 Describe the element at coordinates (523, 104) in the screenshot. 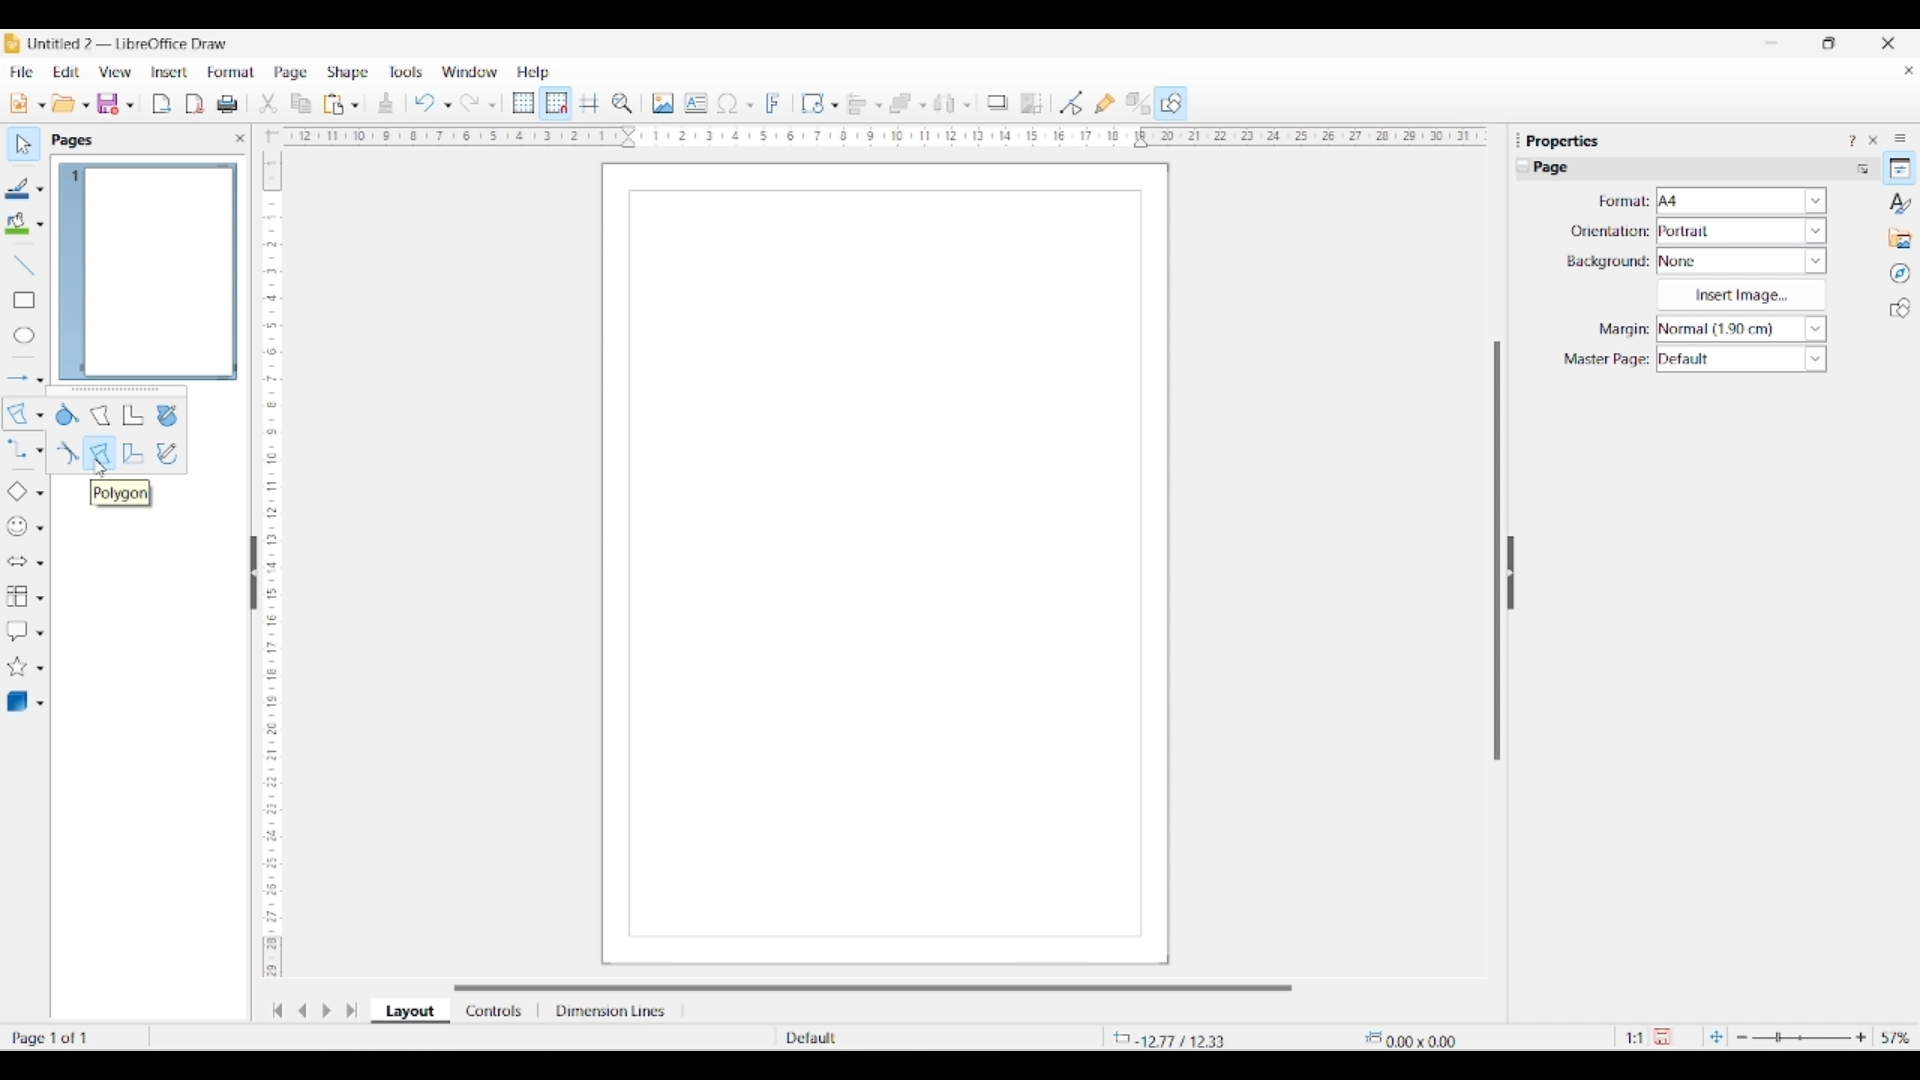

I see `Display grid` at that location.